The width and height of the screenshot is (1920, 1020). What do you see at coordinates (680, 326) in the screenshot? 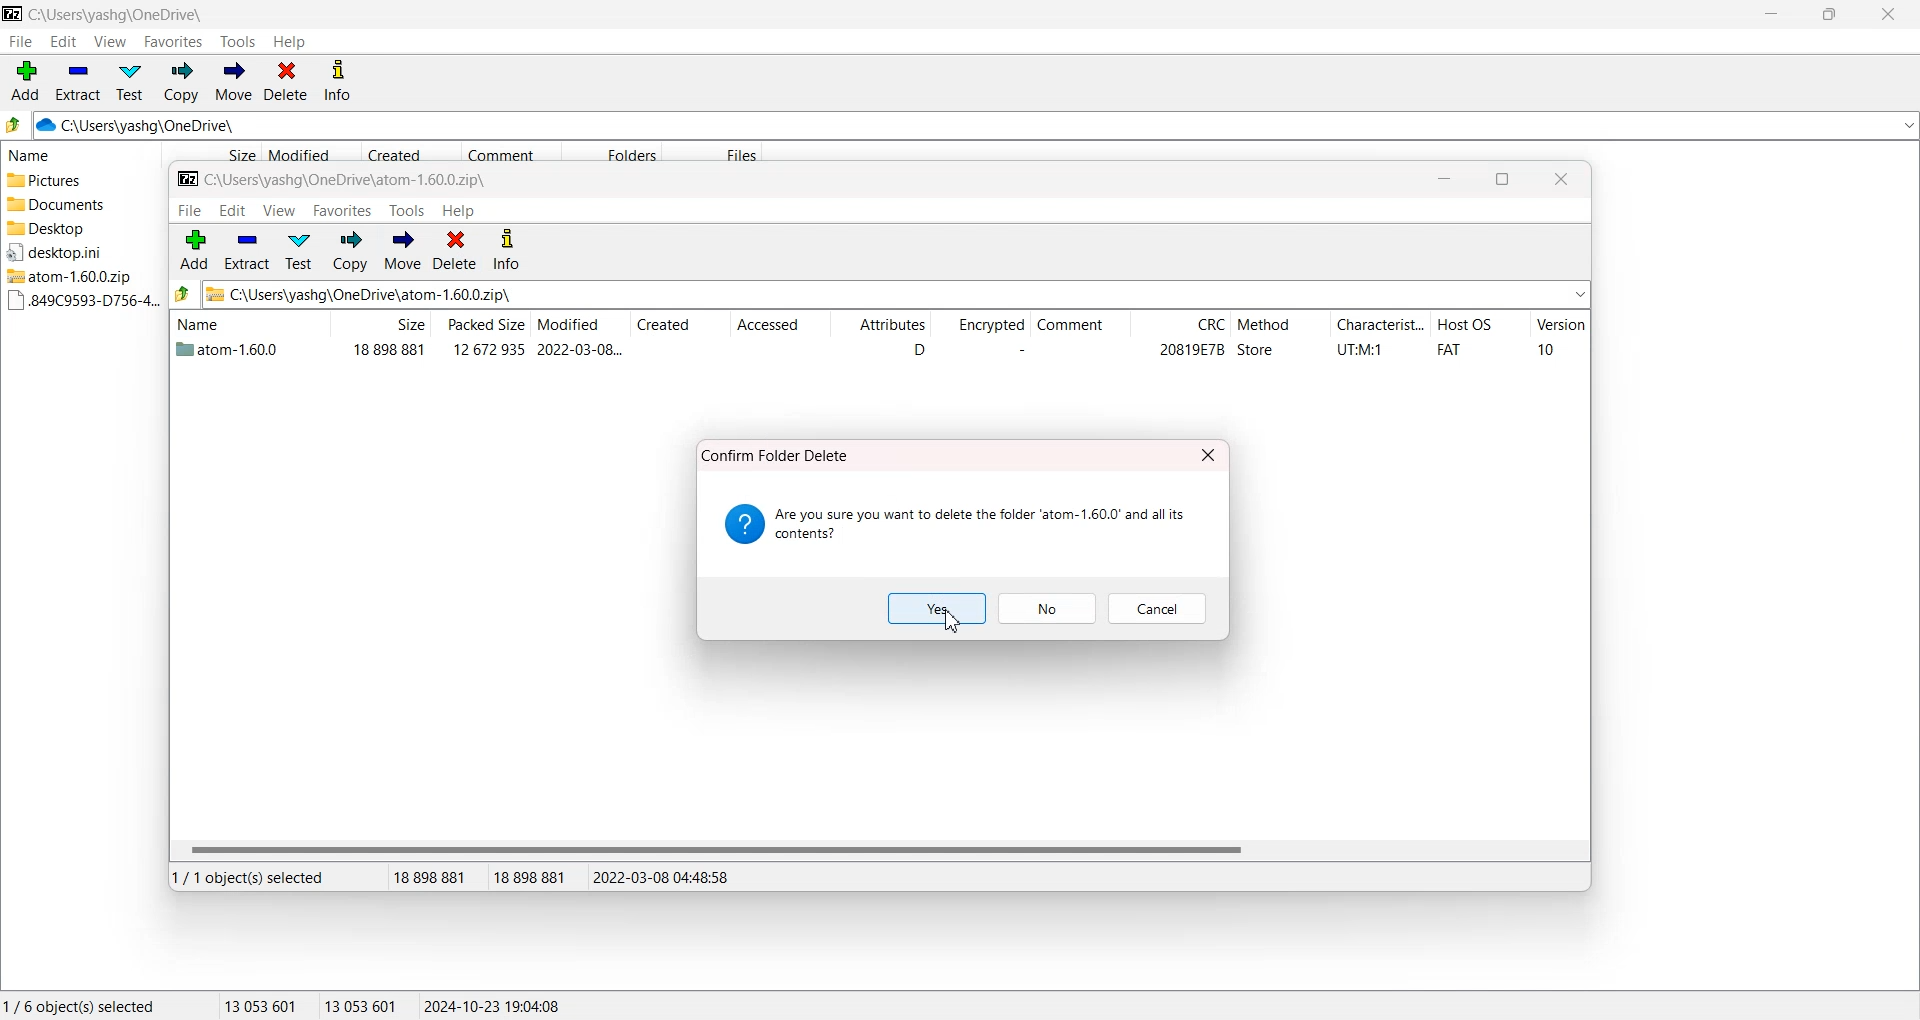
I see `Created` at bounding box center [680, 326].